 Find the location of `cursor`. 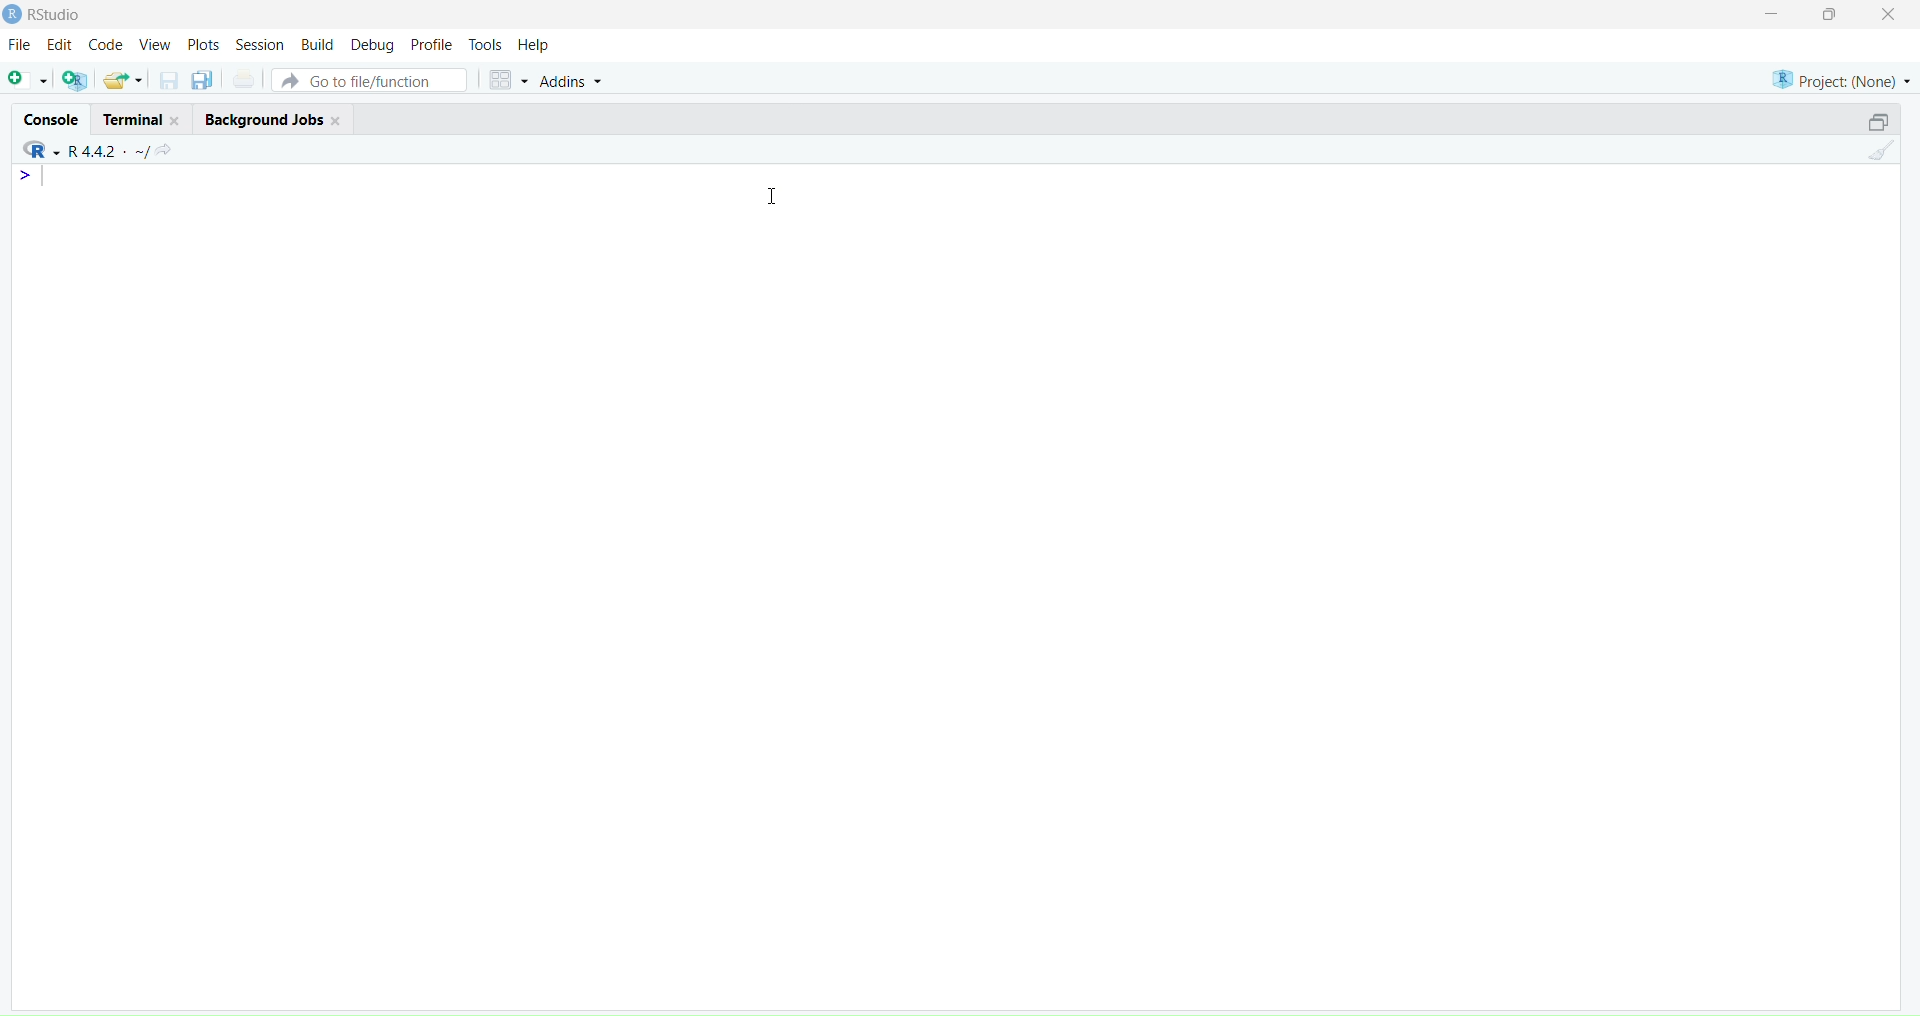

cursor is located at coordinates (777, 195).